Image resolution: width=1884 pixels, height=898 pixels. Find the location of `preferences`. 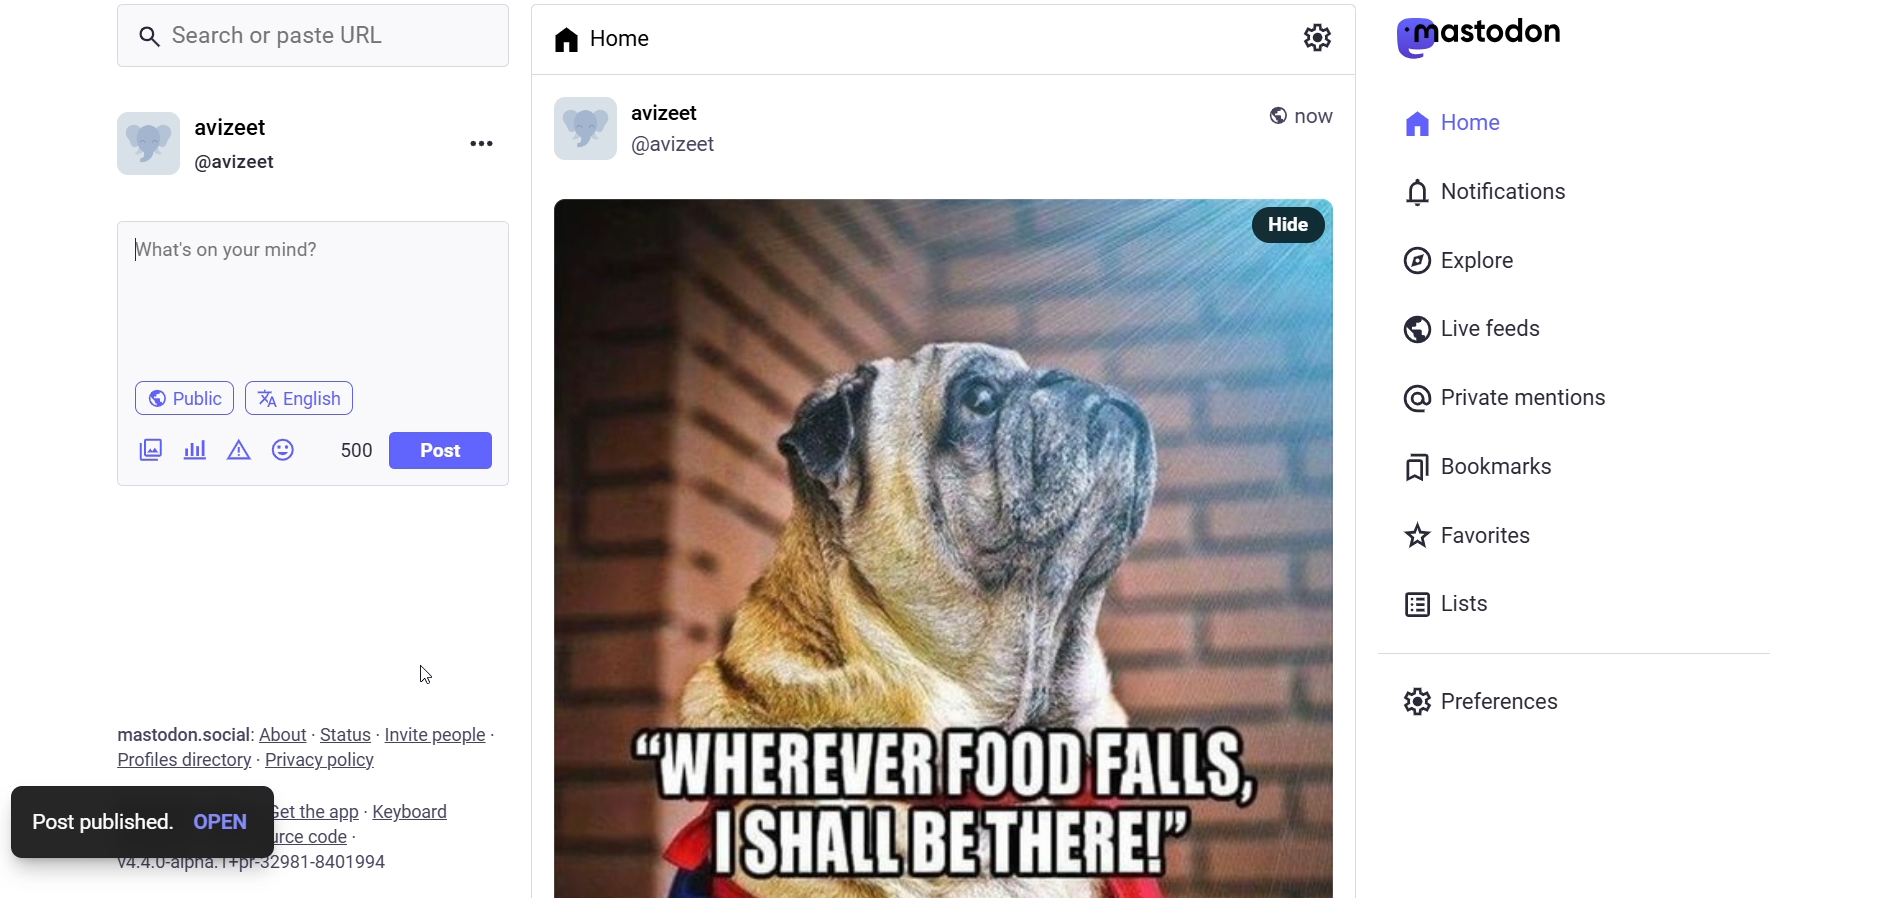

preferences is located at coordinates (1477, 697).